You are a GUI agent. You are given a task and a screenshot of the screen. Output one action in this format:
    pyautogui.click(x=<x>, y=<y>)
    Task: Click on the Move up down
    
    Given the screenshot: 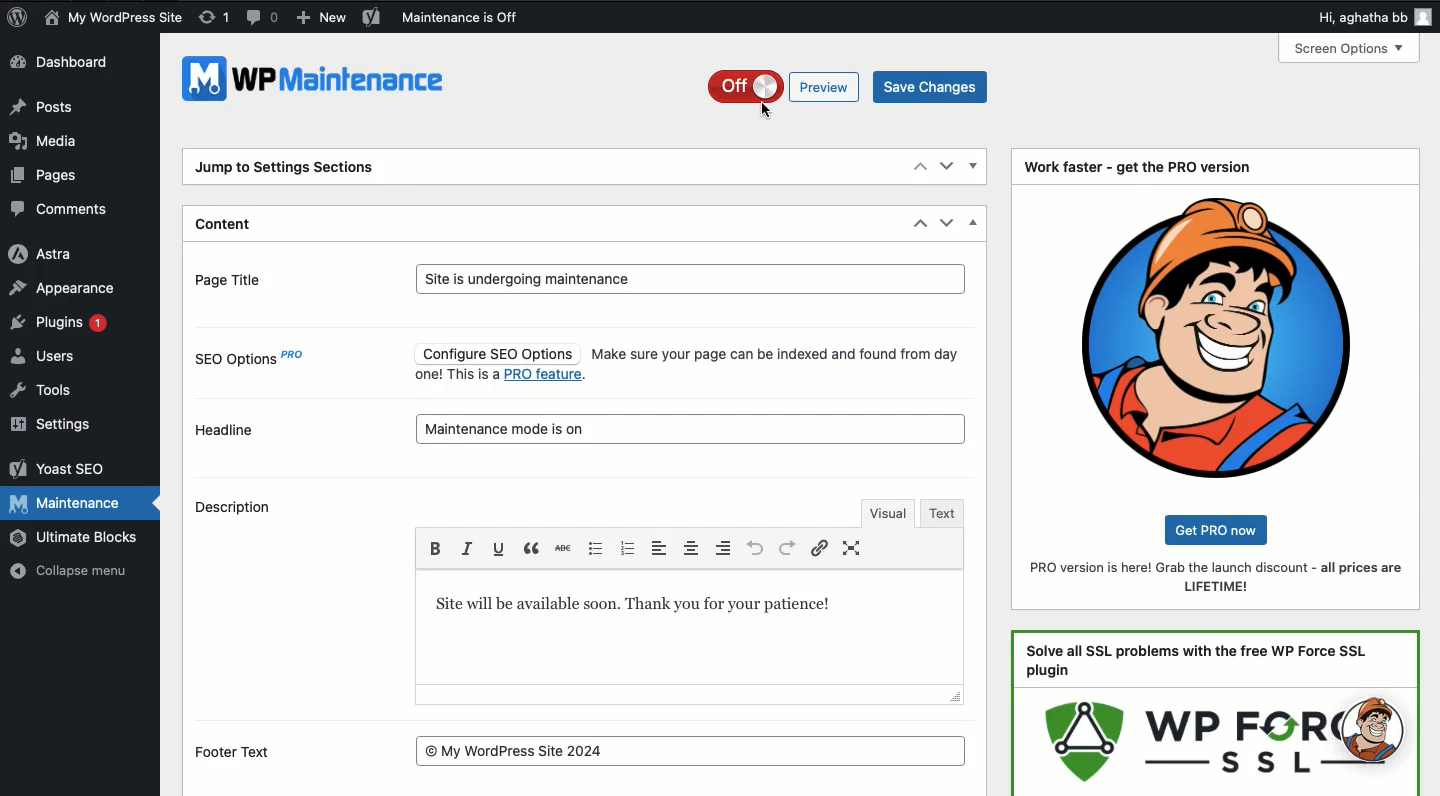 What is the action you would take?
    pyautogui.click(x=933, y=224)
    